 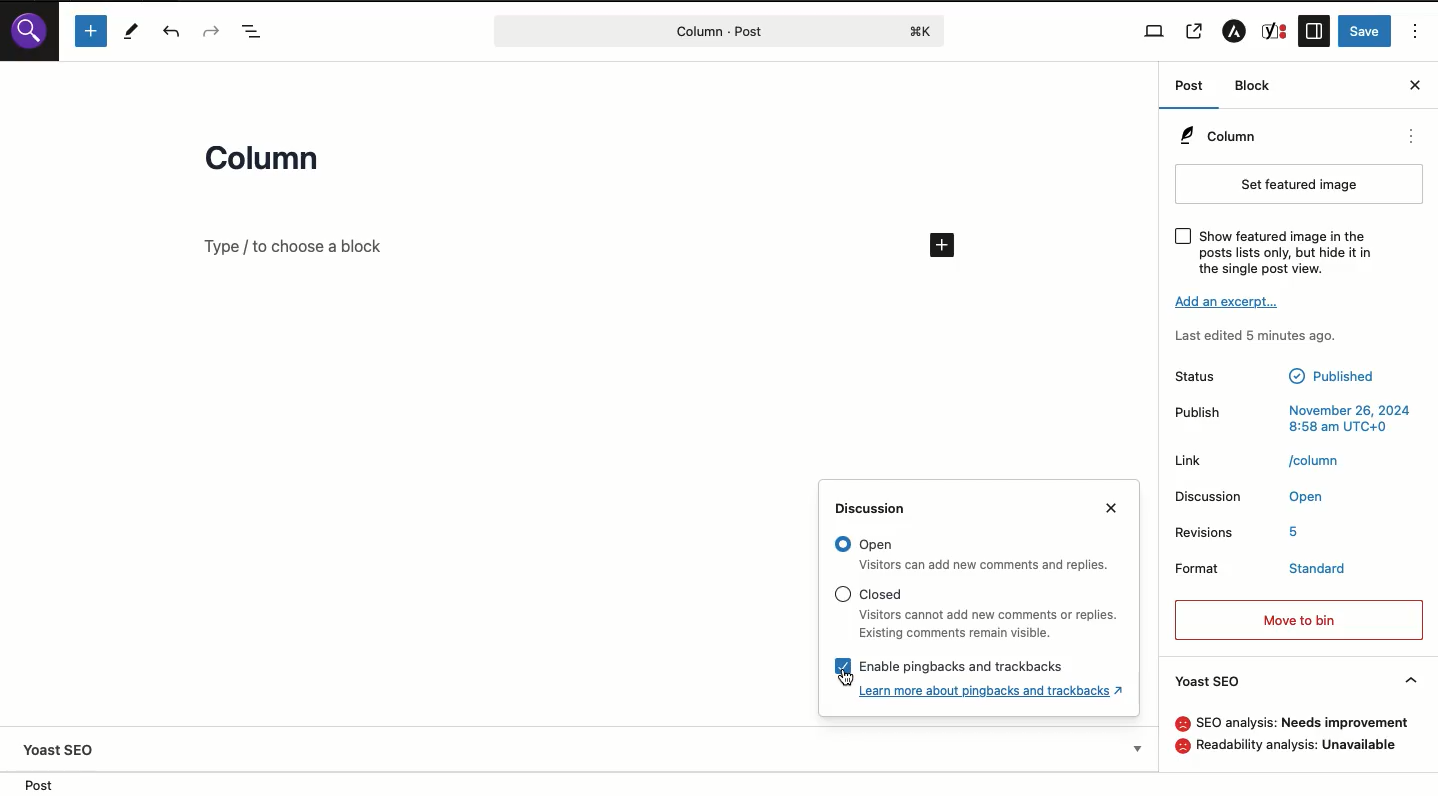 I want to click on Discussion, so click(x=877, y=509).